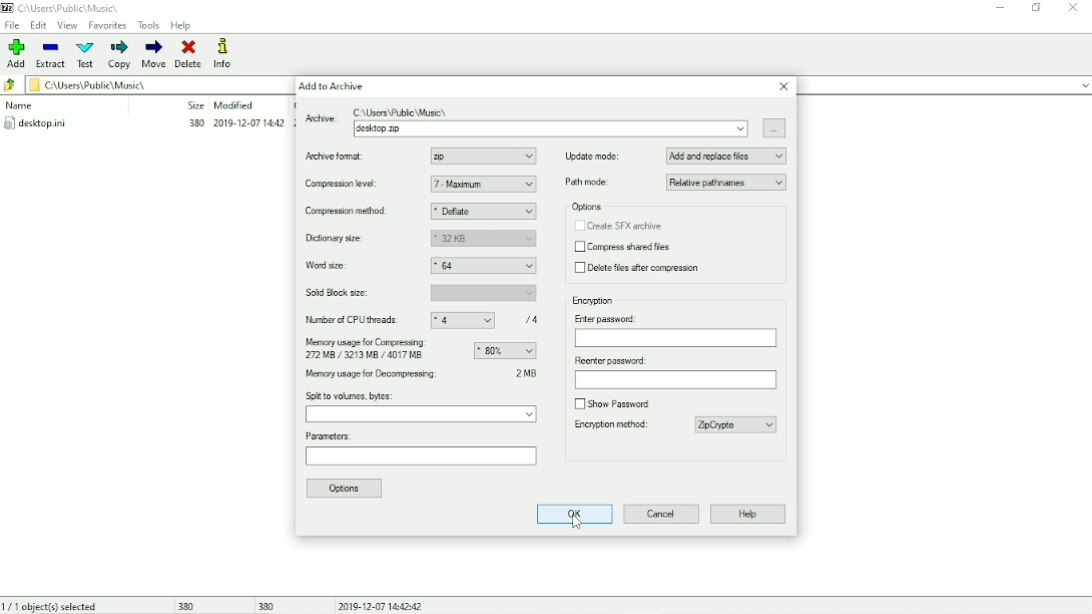 The height and width of the screenshot is (614, 1092). What do you see at coordinates (595, 301) in the screenshot?
I see `Encryption` at bounding box center [595, 301].